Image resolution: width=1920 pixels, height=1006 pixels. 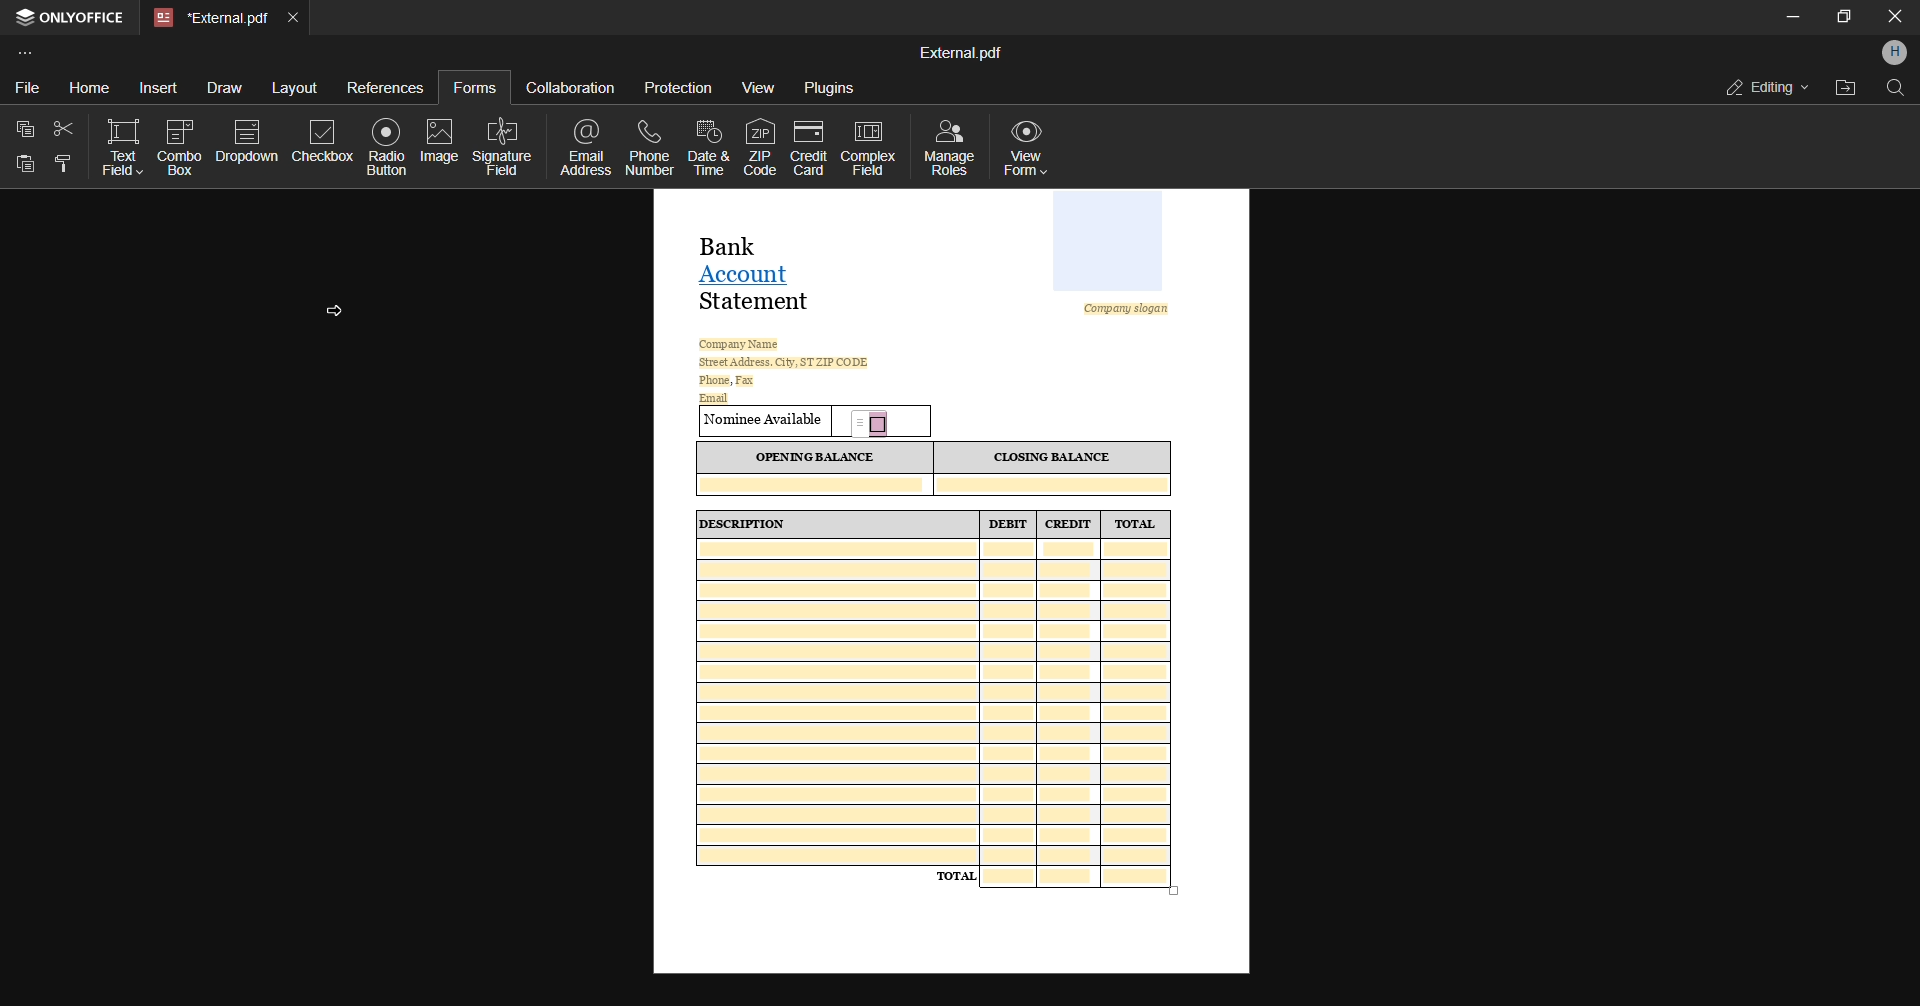 I want to click on close current tab, so click(x=298, y=17).